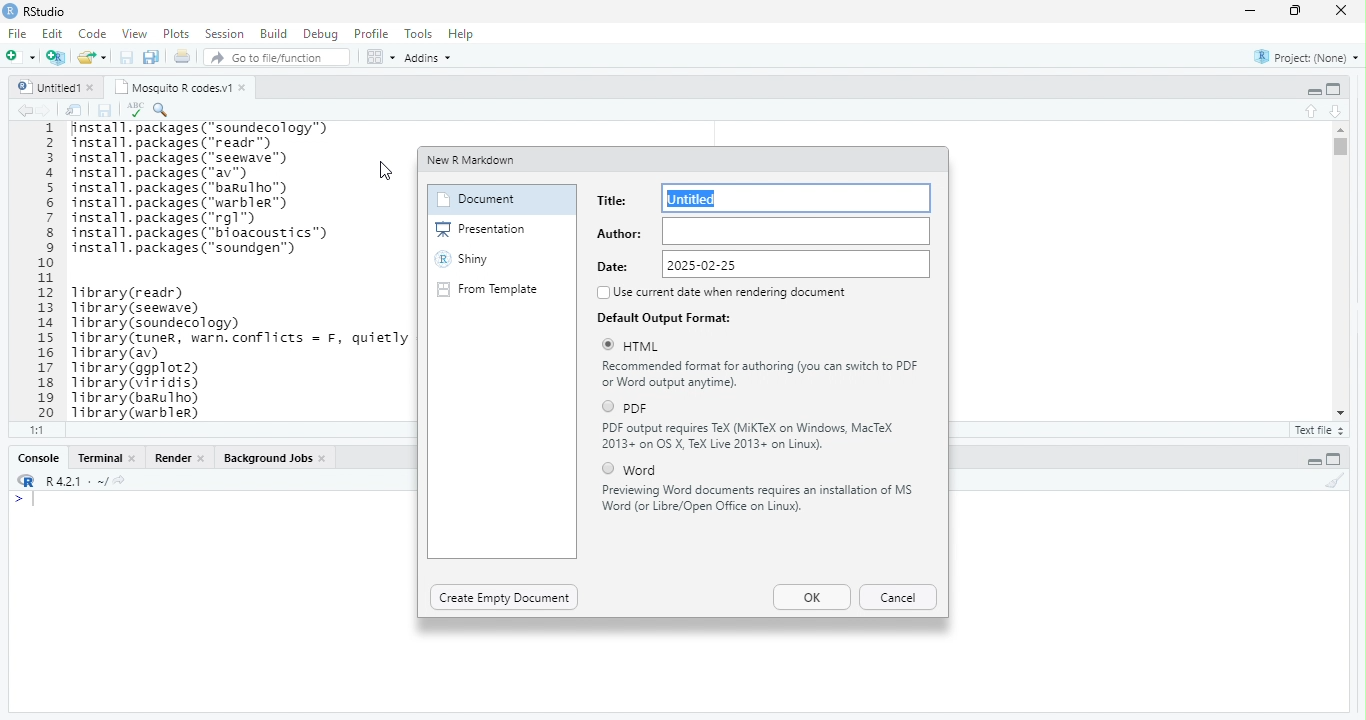 The height and width of the screenshot is (720, 1366). What do you see at coordinates (482, 229) in the screenshot?
I see `Presentation` at bounding box center [482, 229].